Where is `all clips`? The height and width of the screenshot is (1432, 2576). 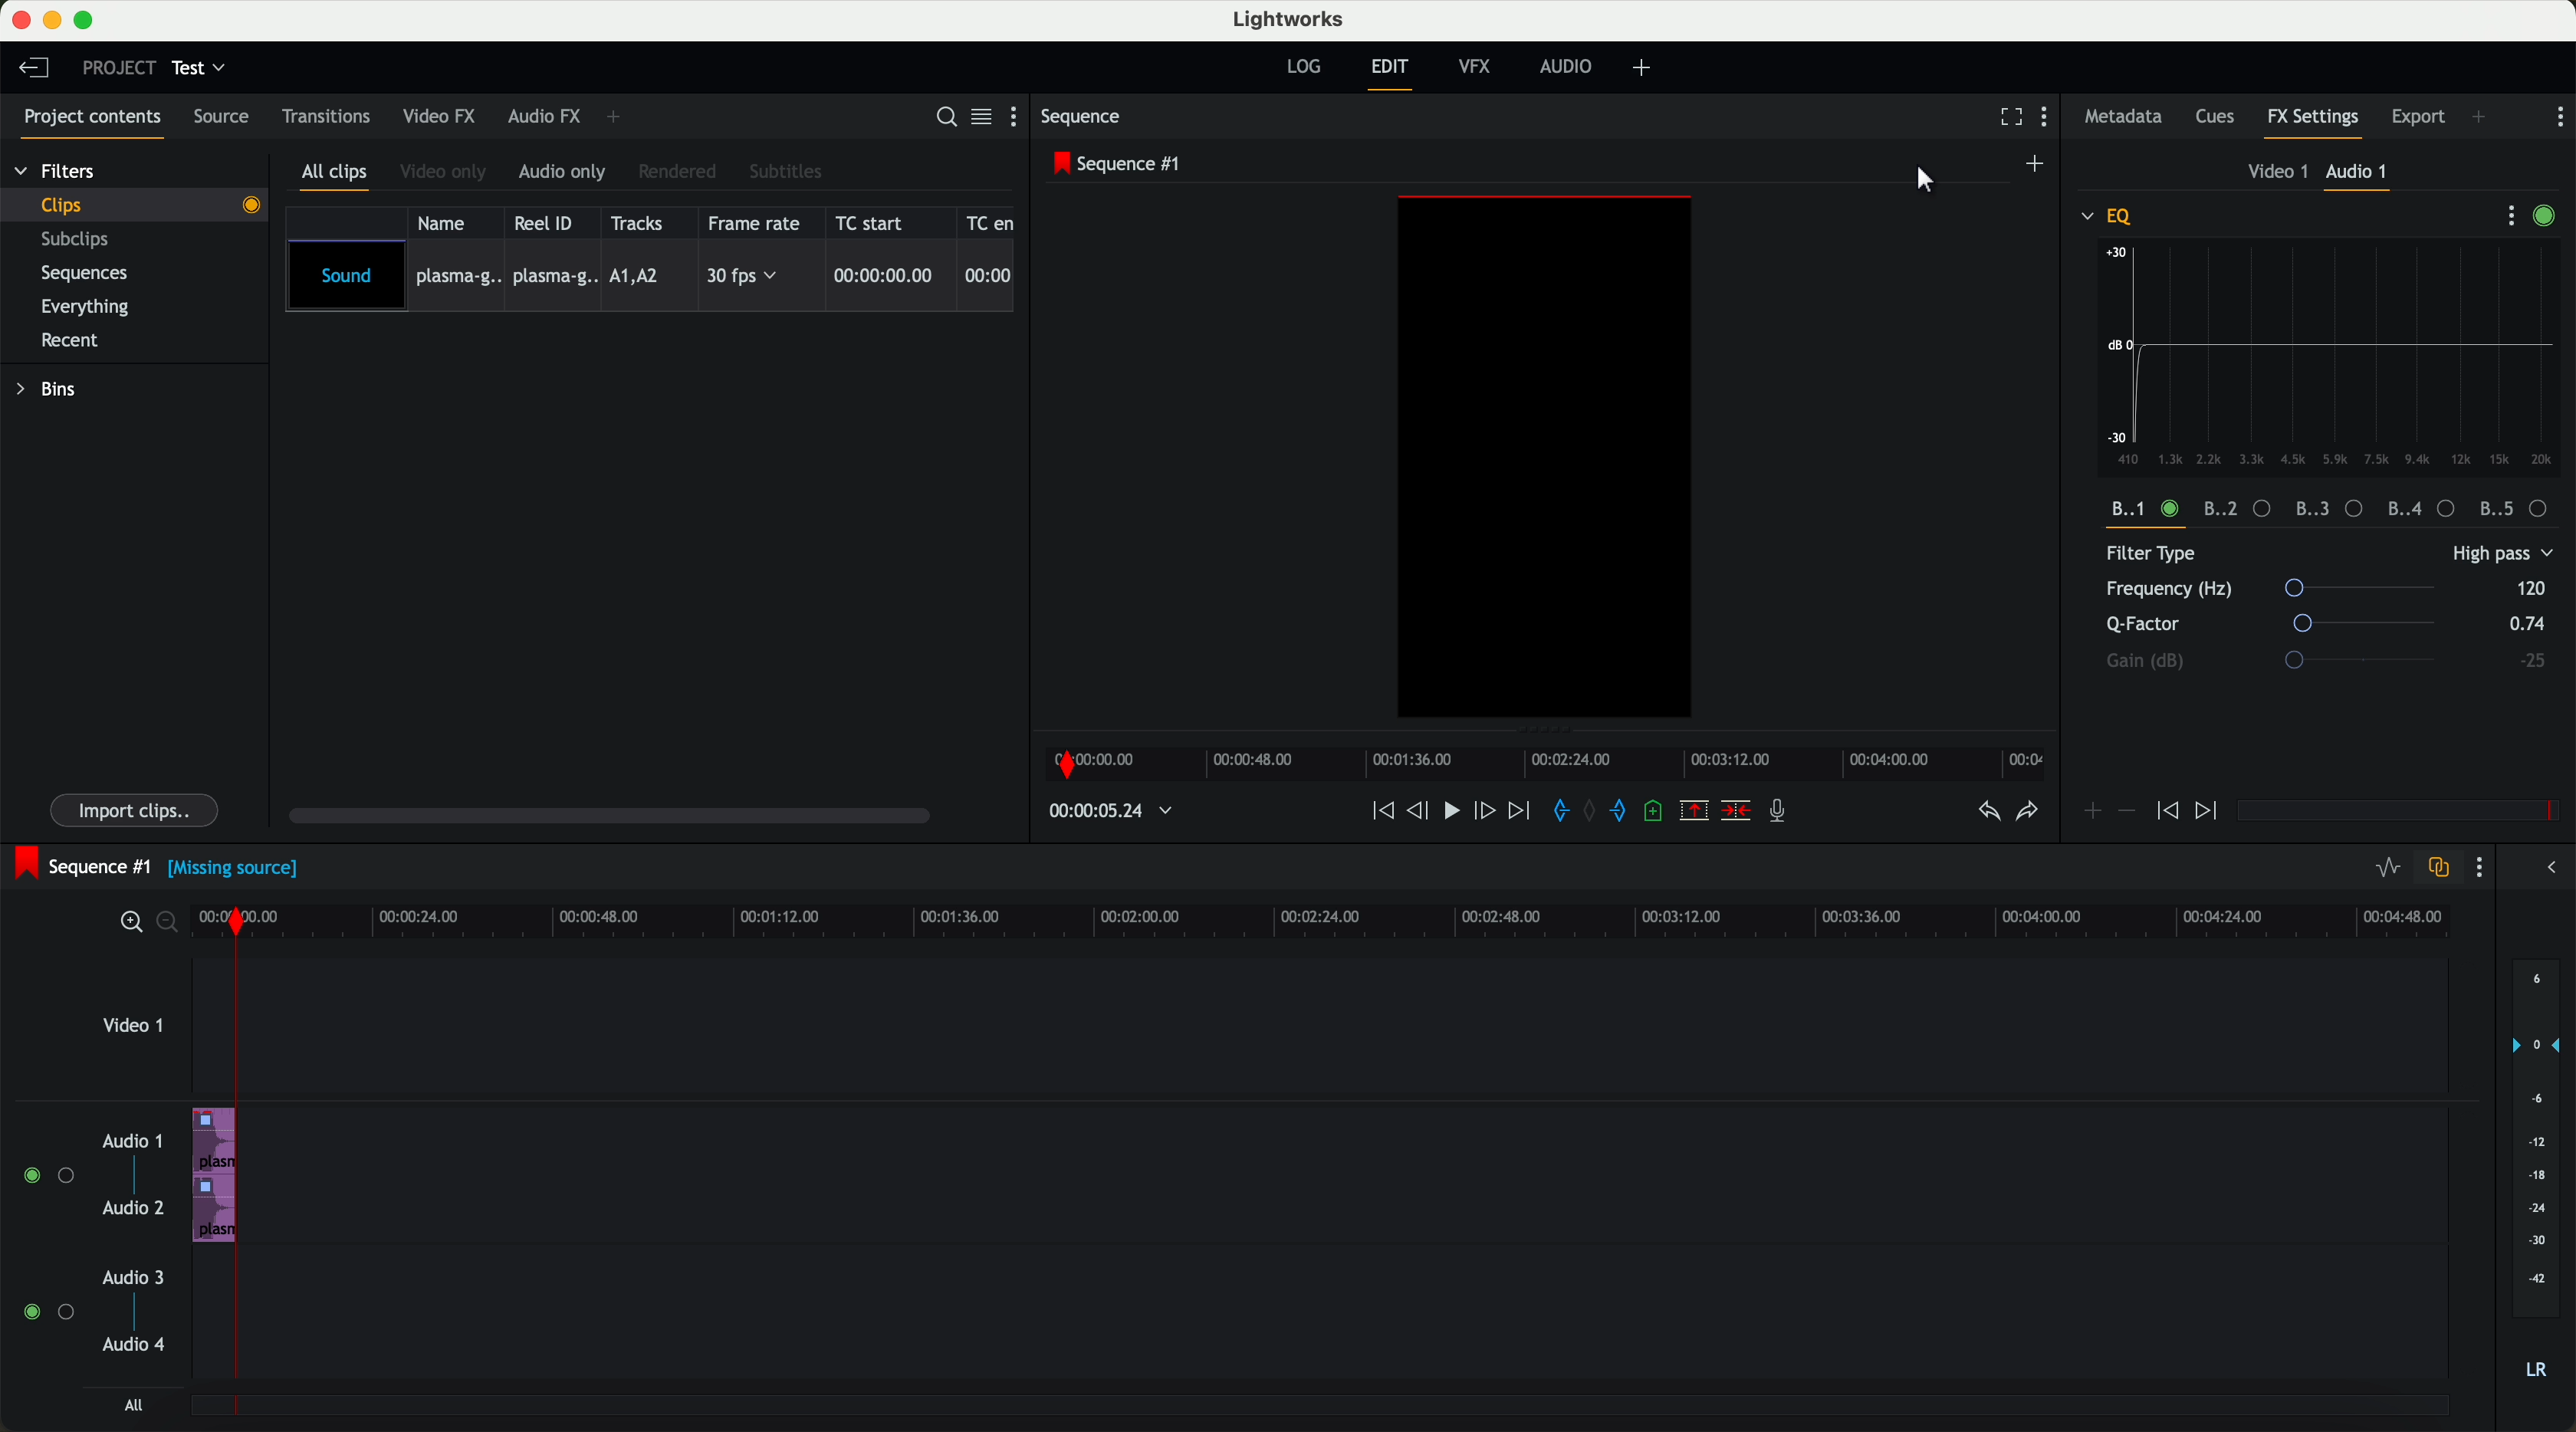
all clips is located at coordinates (339, 175).